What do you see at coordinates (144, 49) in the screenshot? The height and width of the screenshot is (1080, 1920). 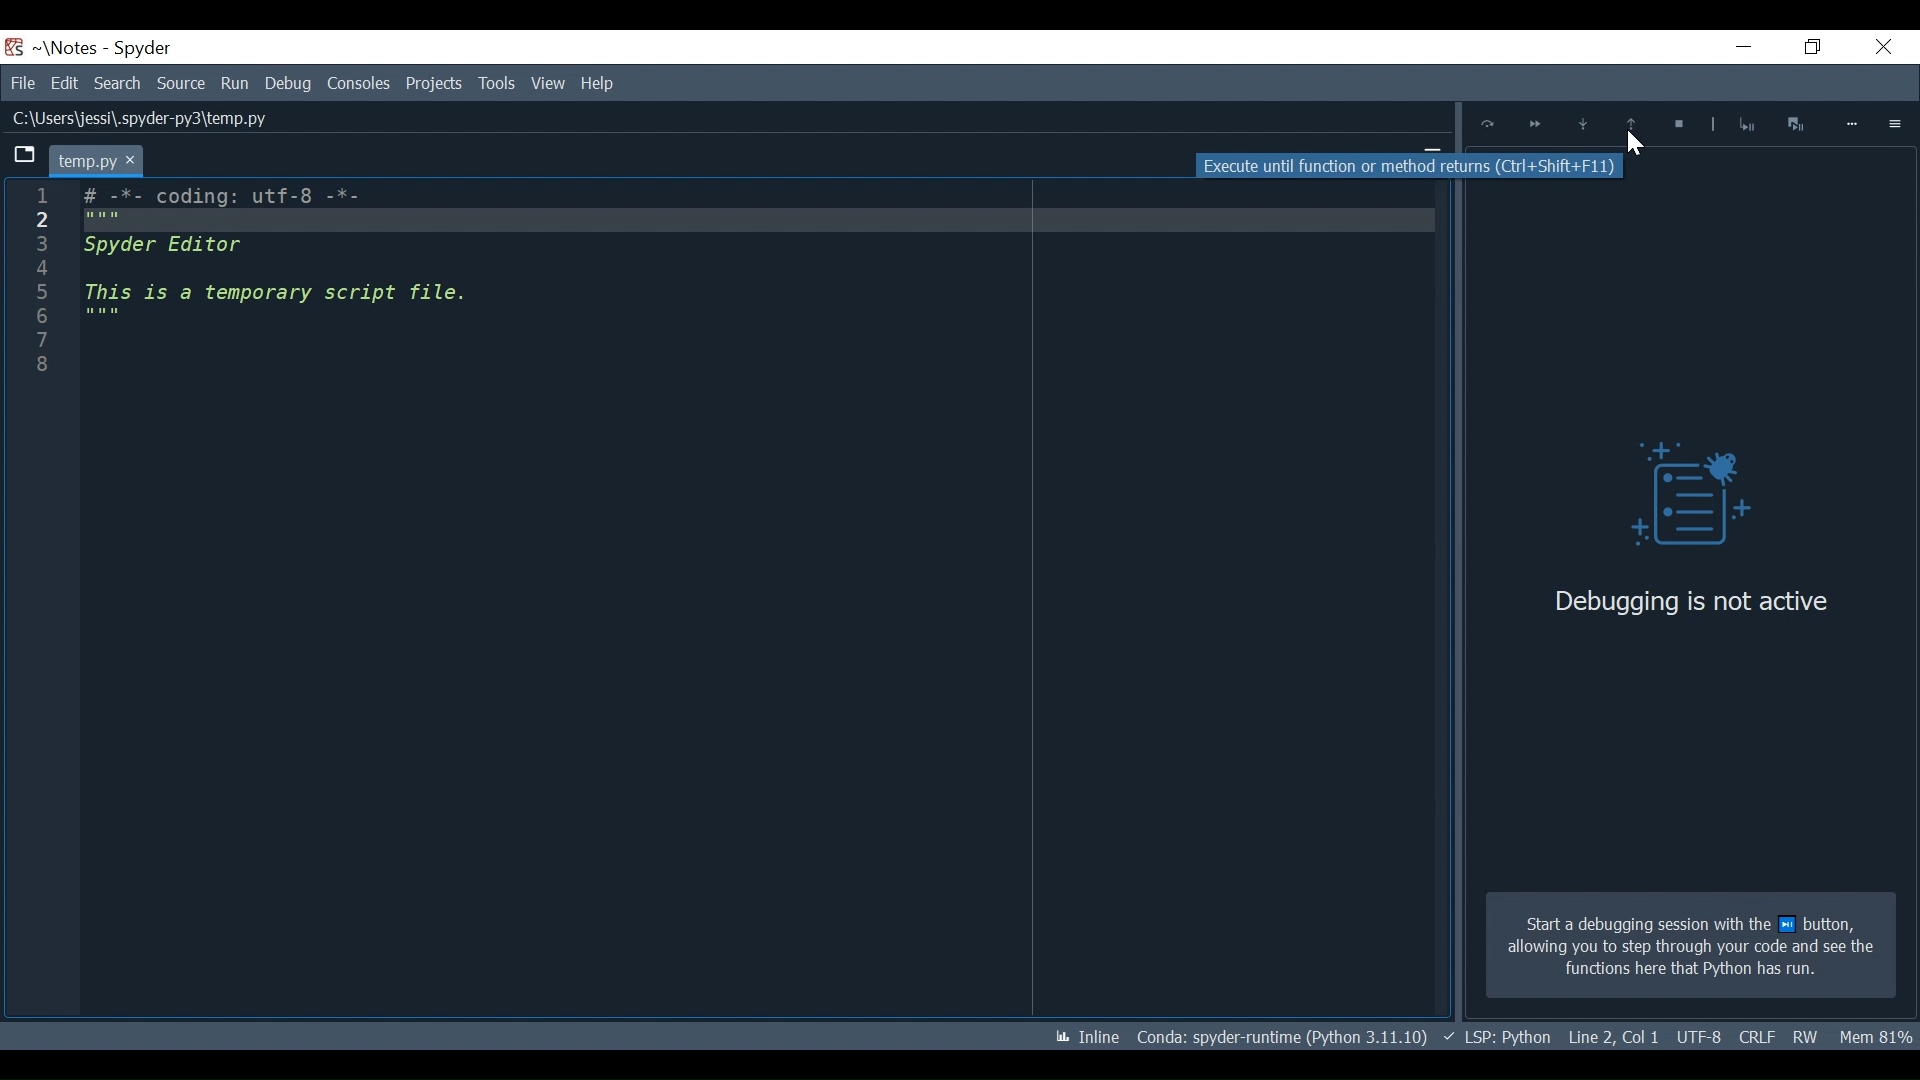 I see `Spyder ` at bounding box center [144, 49].